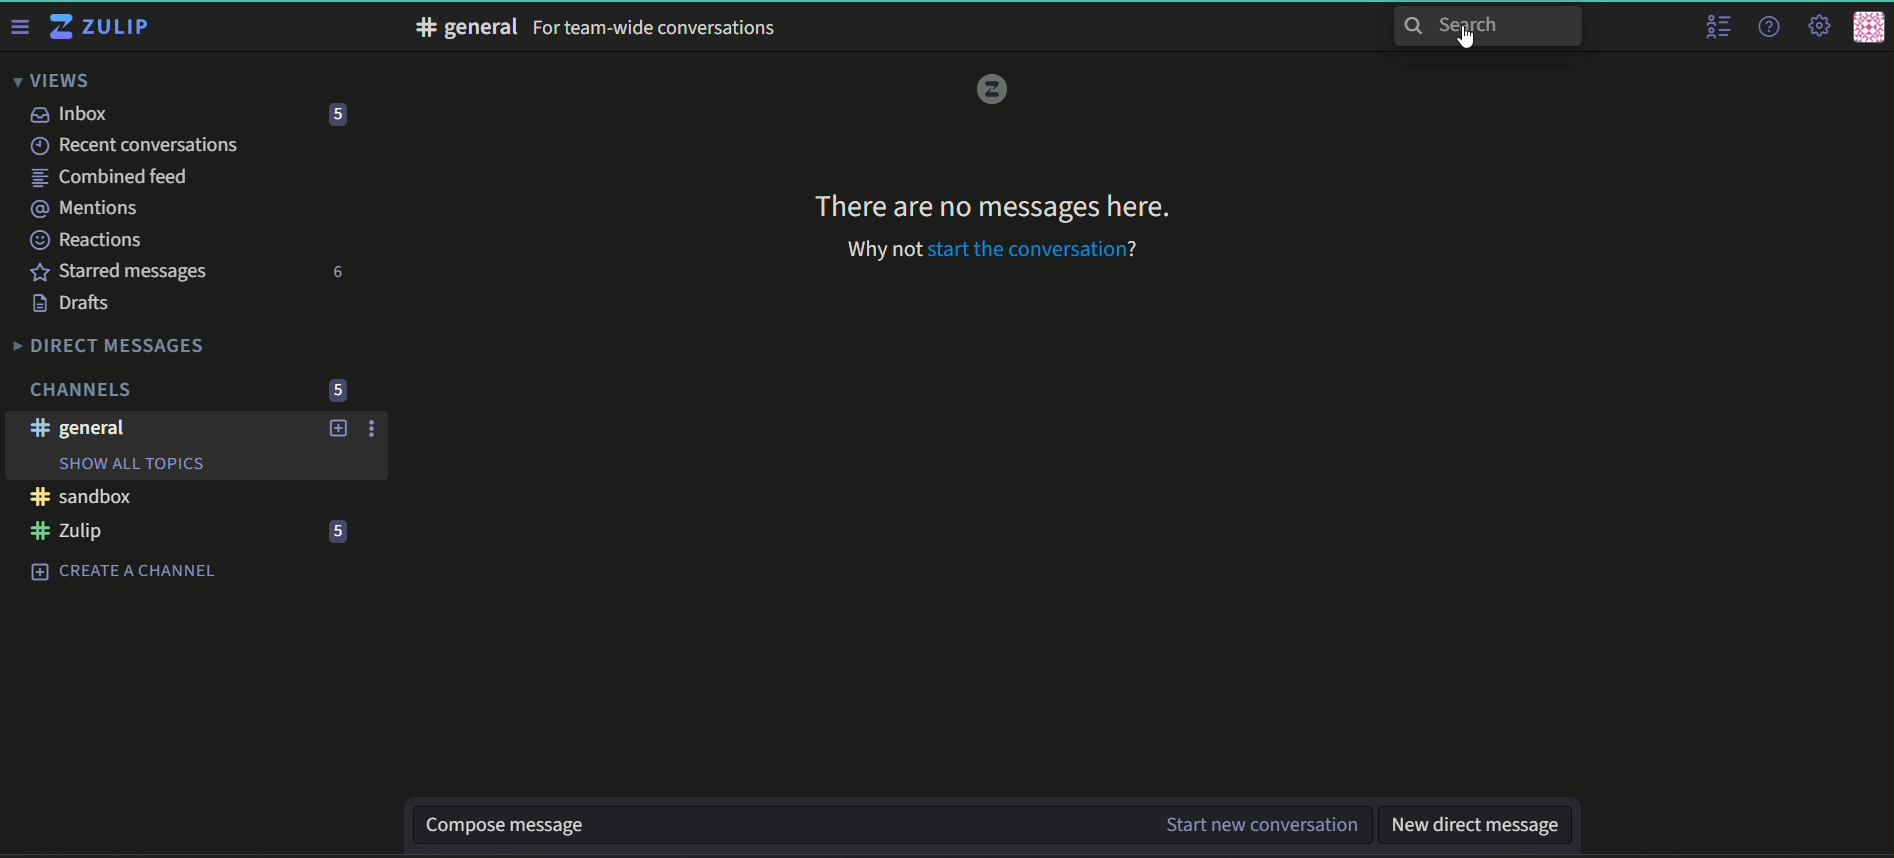 This screenshot has width=1894, height=858. I want to click on Show all topics, so click(135, 463).